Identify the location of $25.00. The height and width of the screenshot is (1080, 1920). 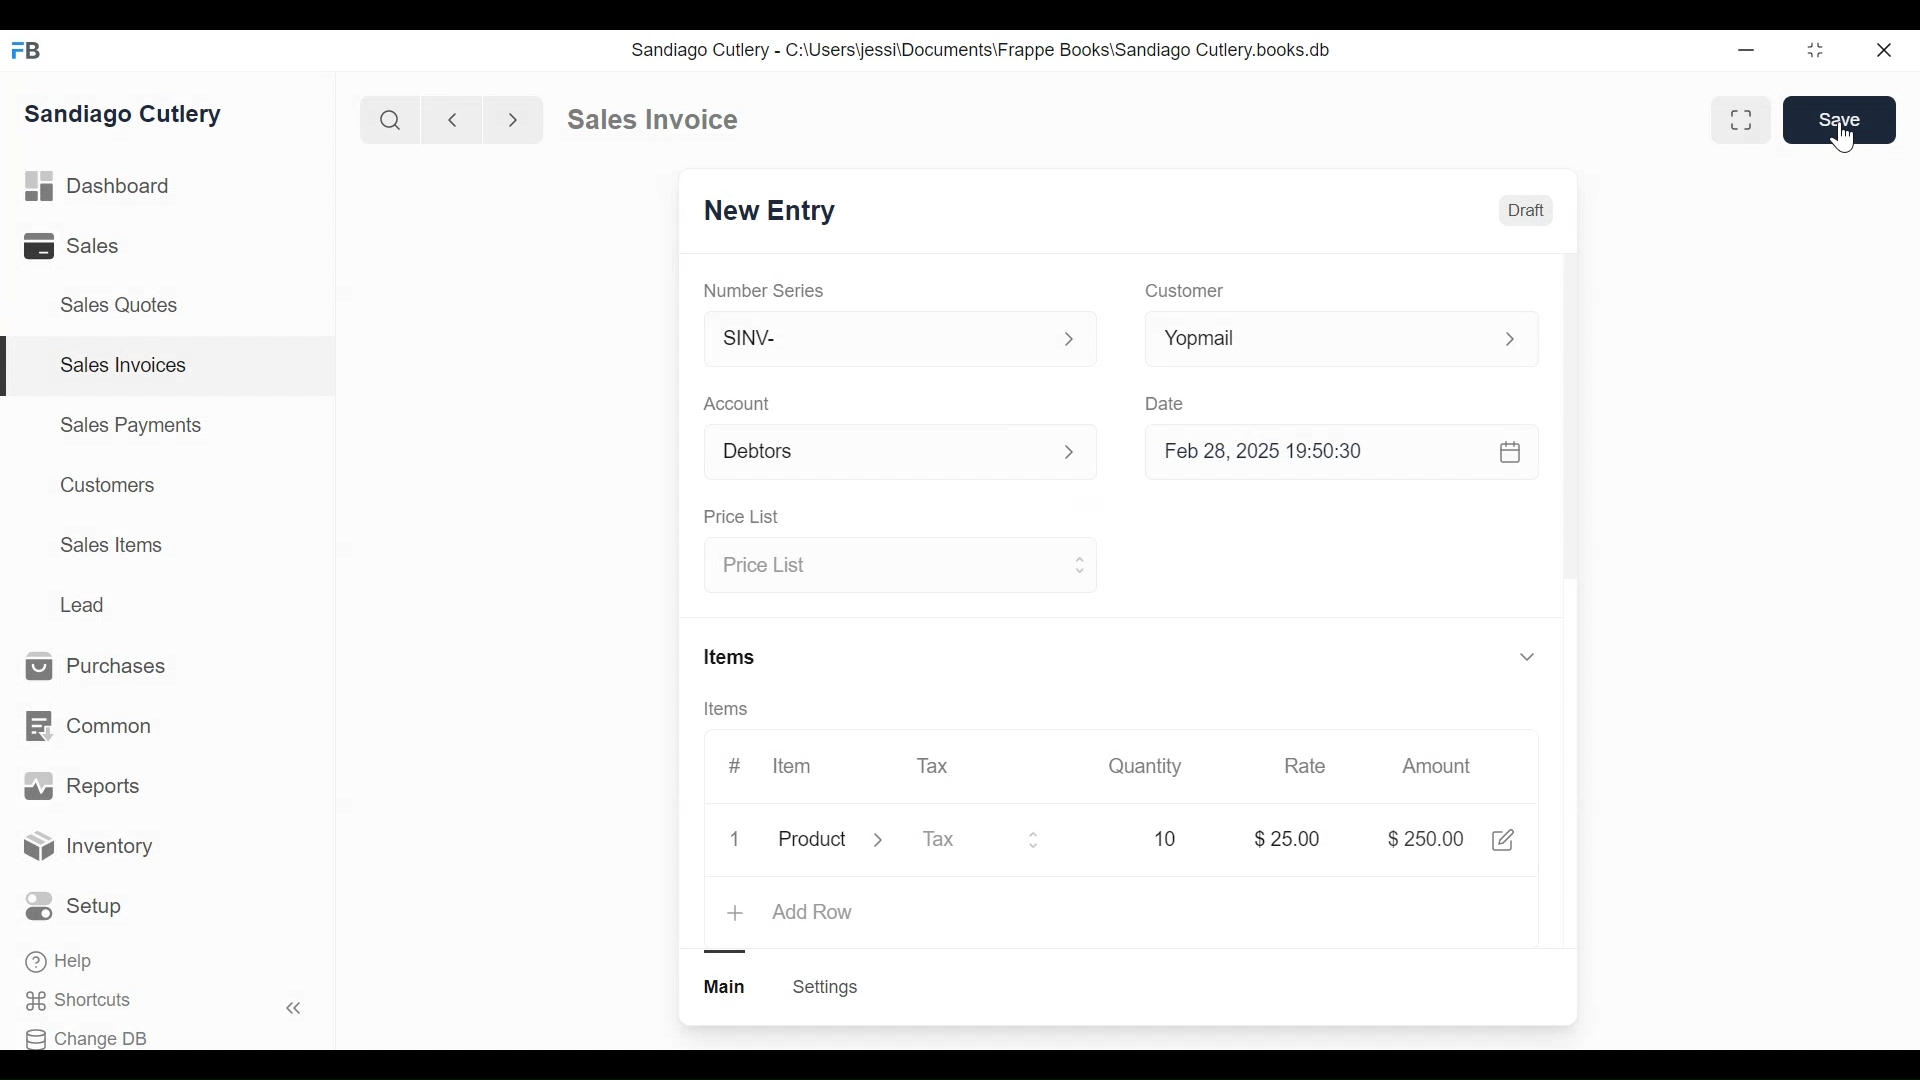
(1426, 839).